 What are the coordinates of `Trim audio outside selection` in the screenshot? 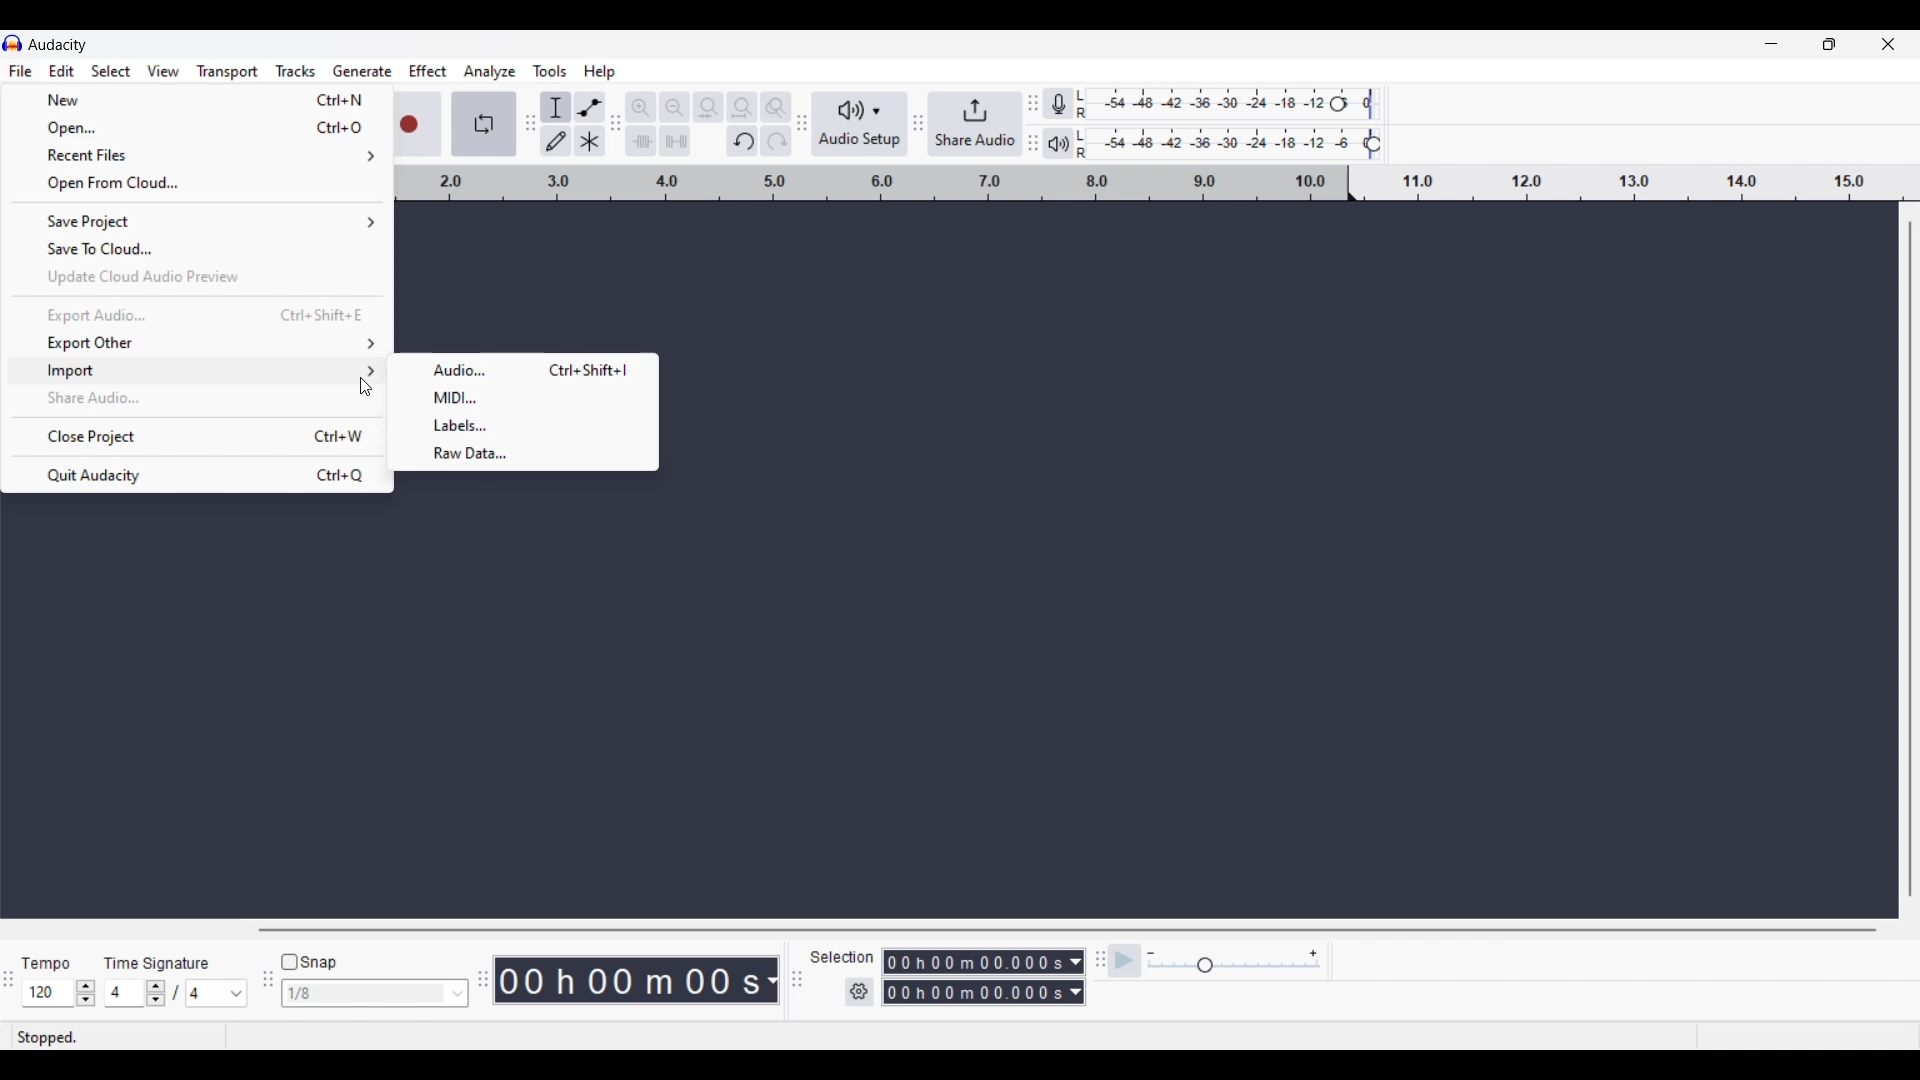 It's located at (644, 141).